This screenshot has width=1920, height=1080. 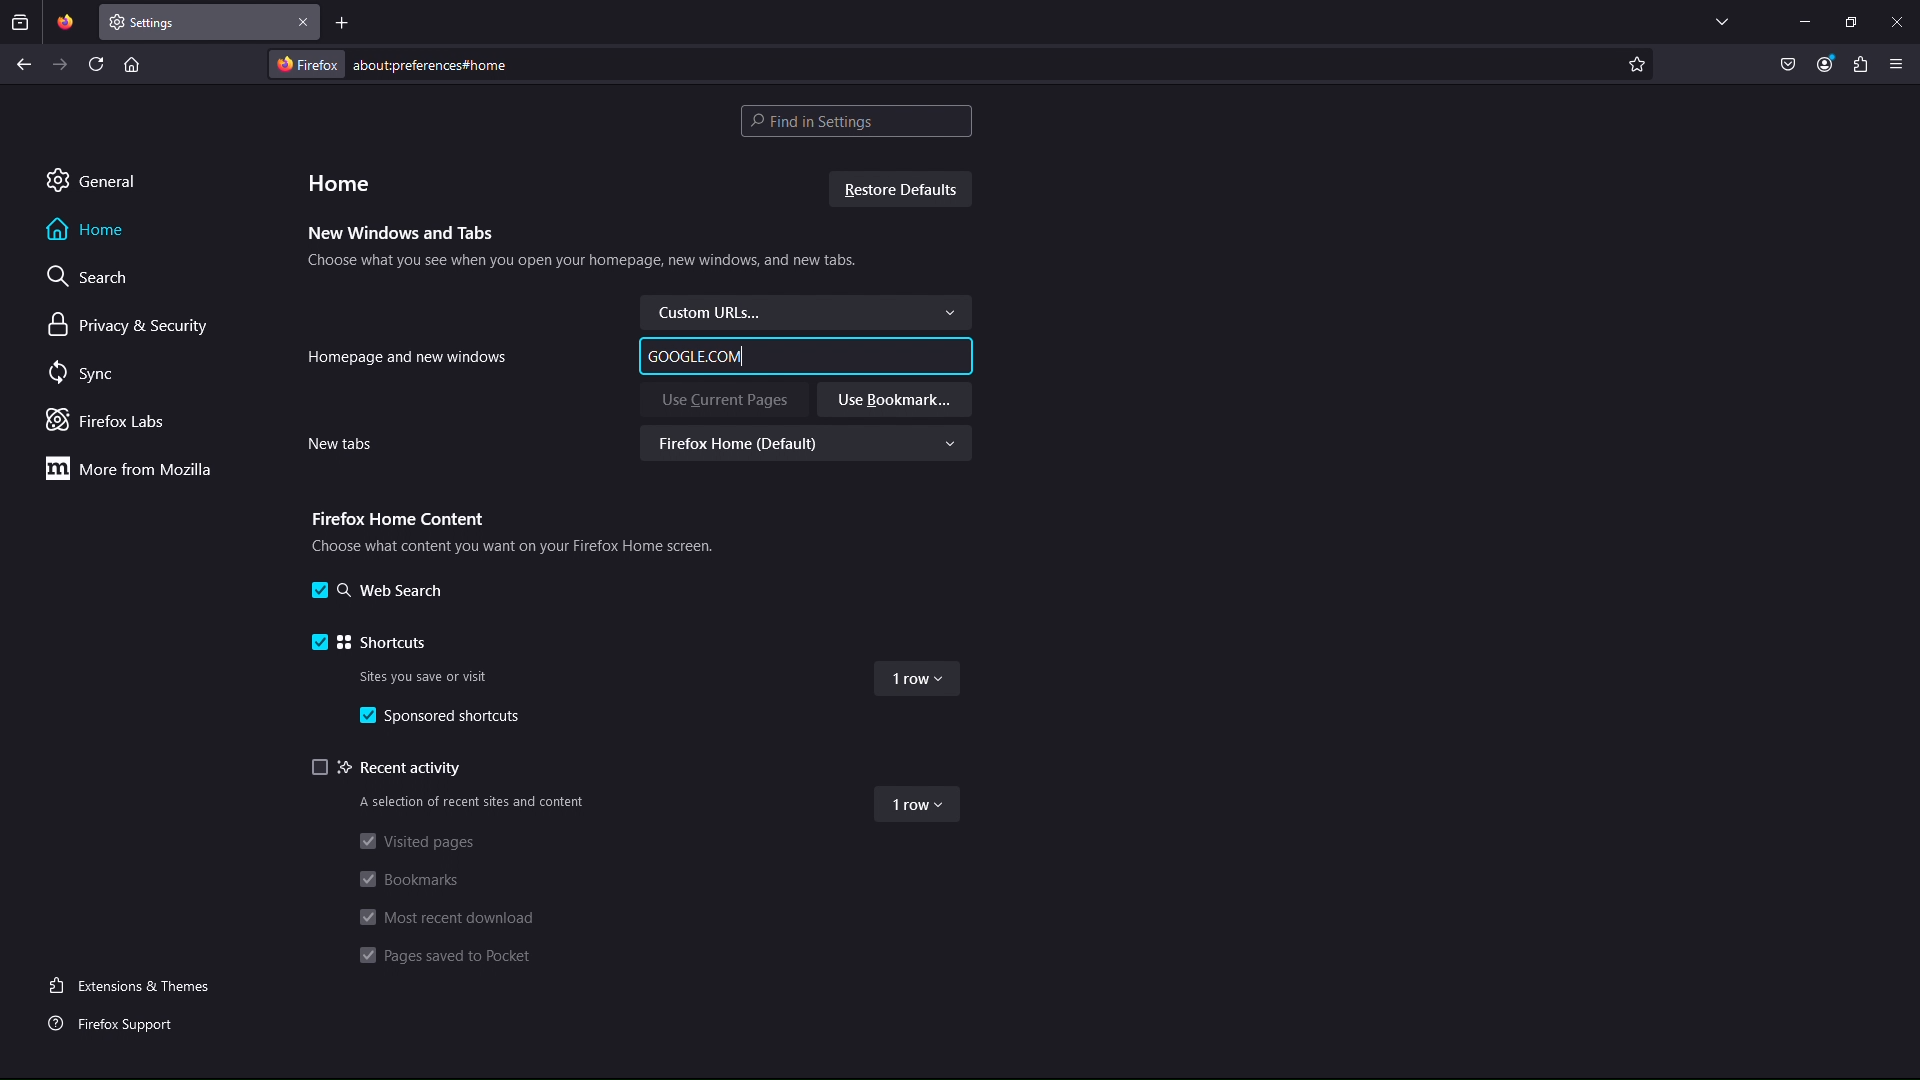 I want to click on Custom URLs..., so click(x=805, y=312).